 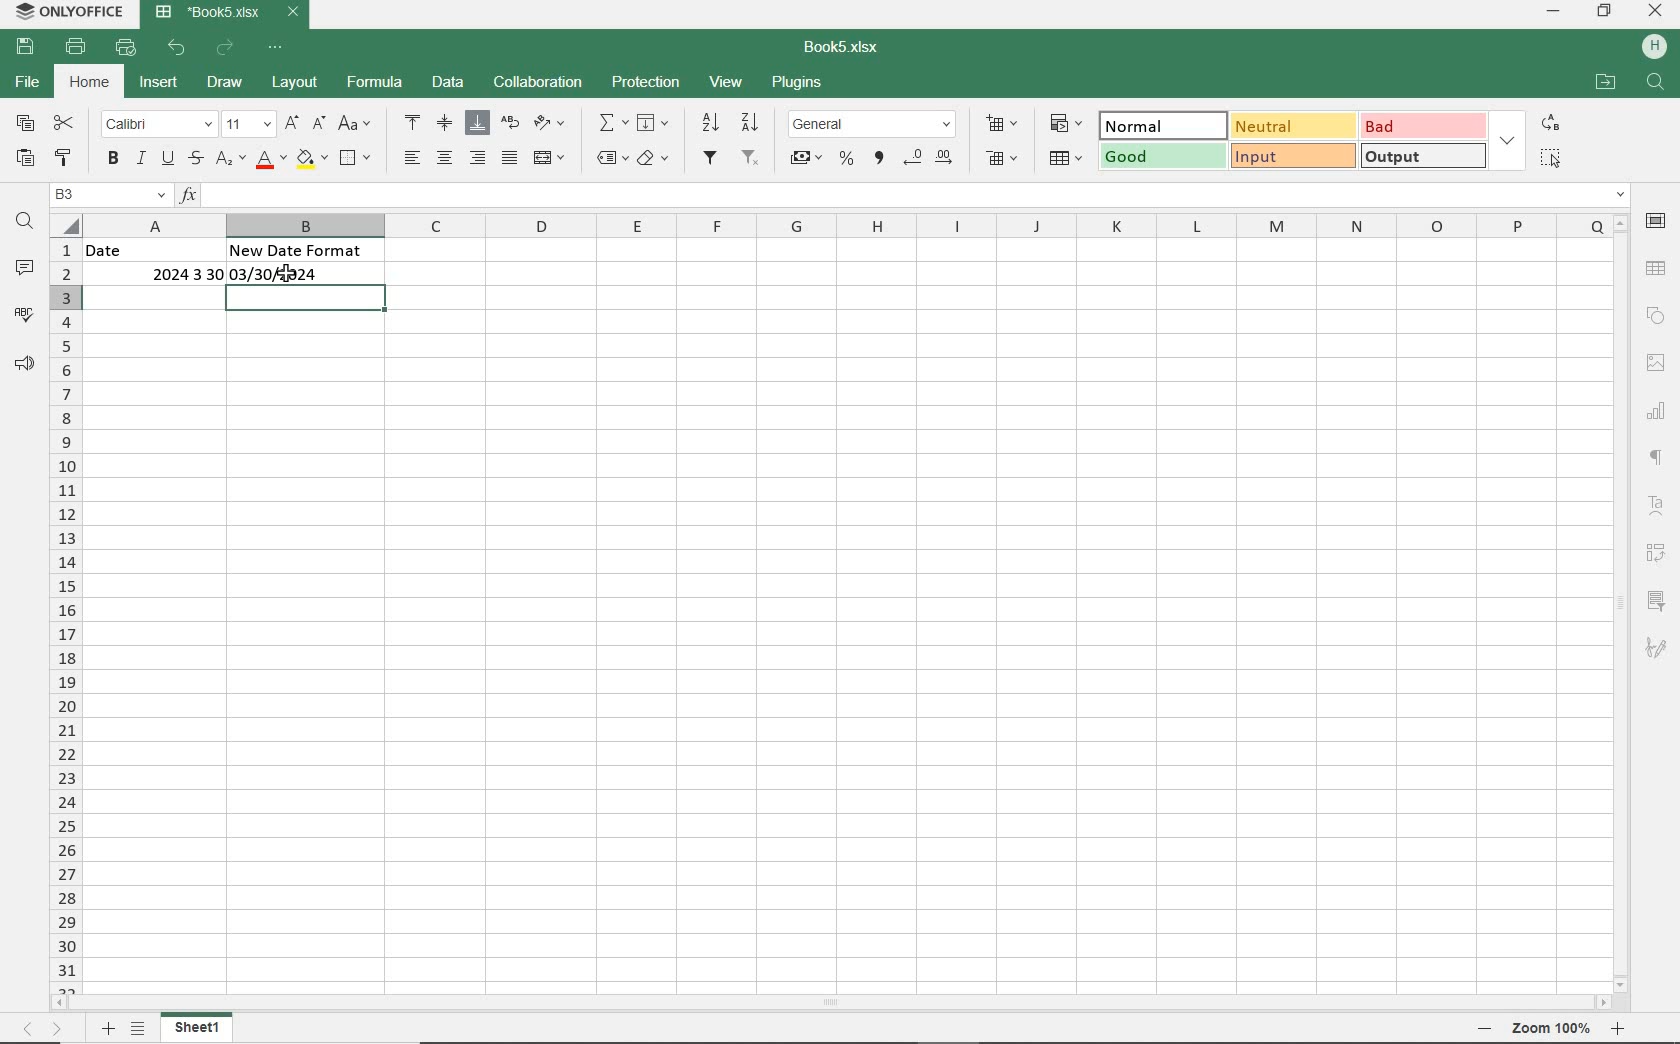 What do you see at coordinates (127, 47) in the screenshot?
I see `QUICK PRINT` at bounding box center [127, 47].